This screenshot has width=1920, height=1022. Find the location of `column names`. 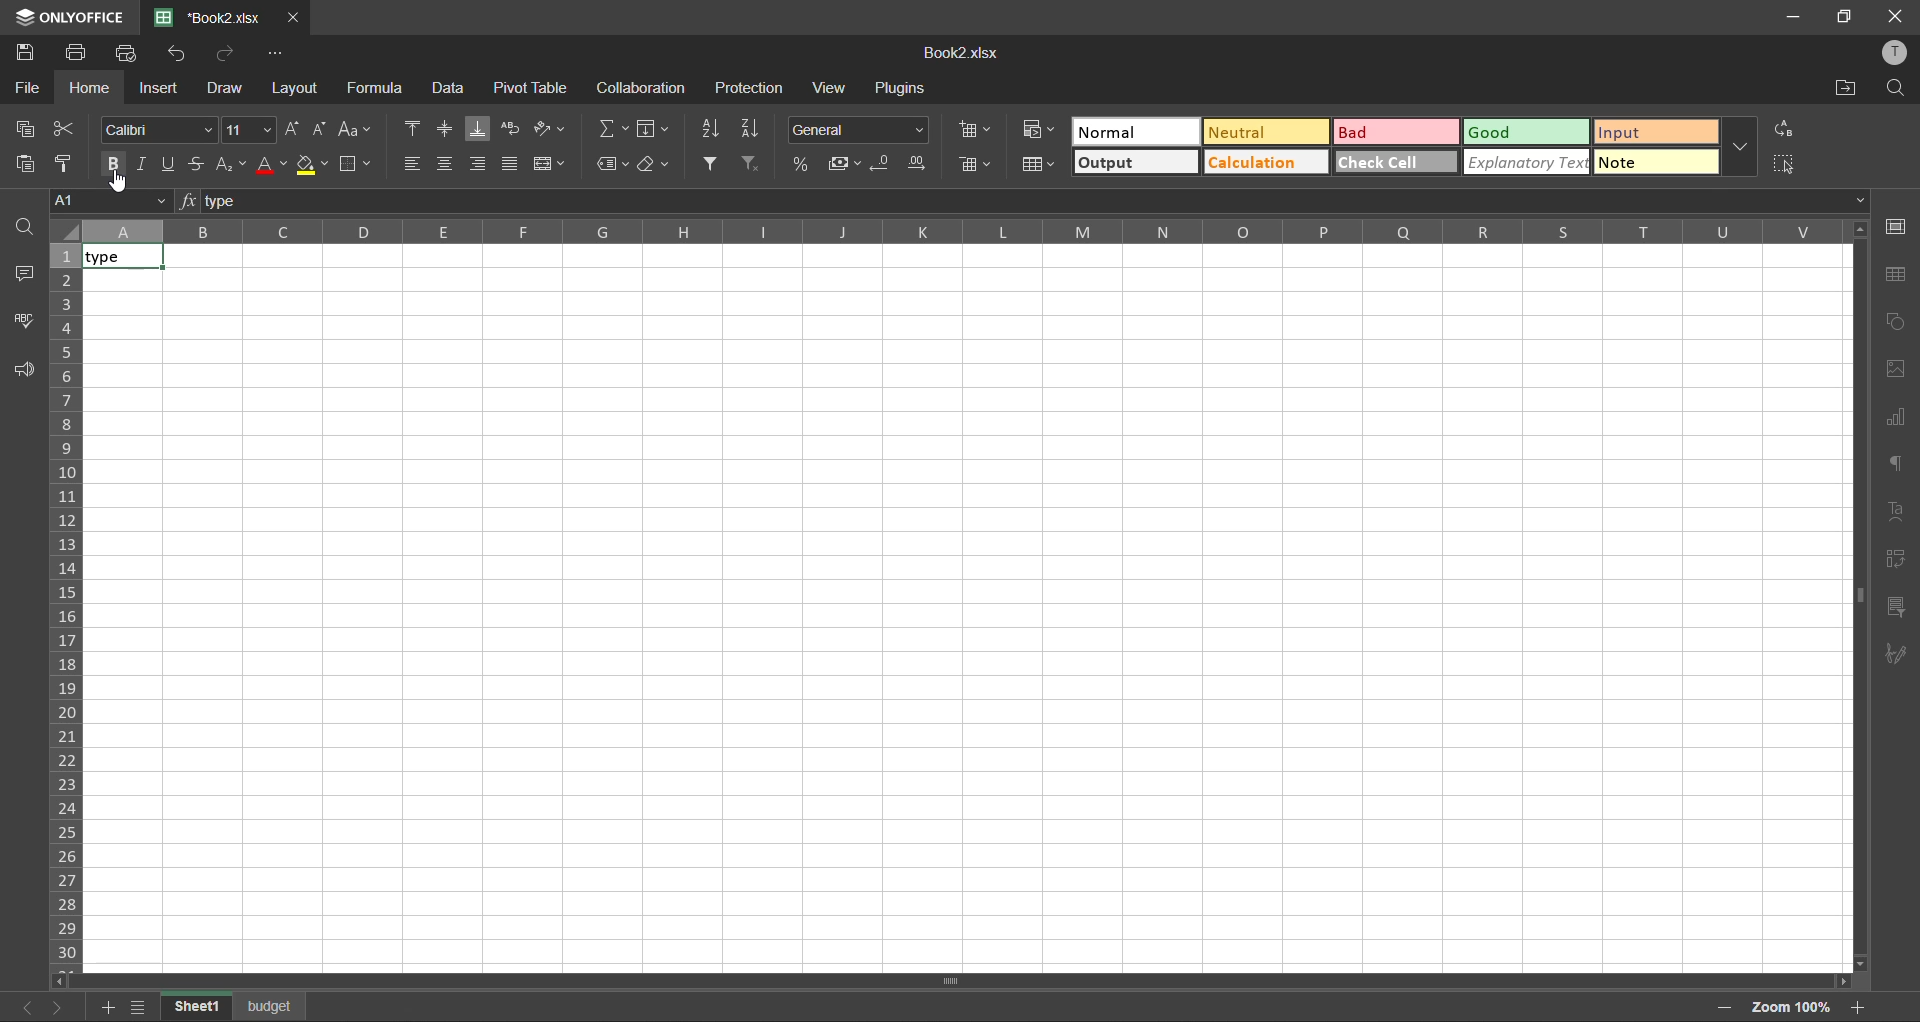

column names is located at coordinates (960, 231).